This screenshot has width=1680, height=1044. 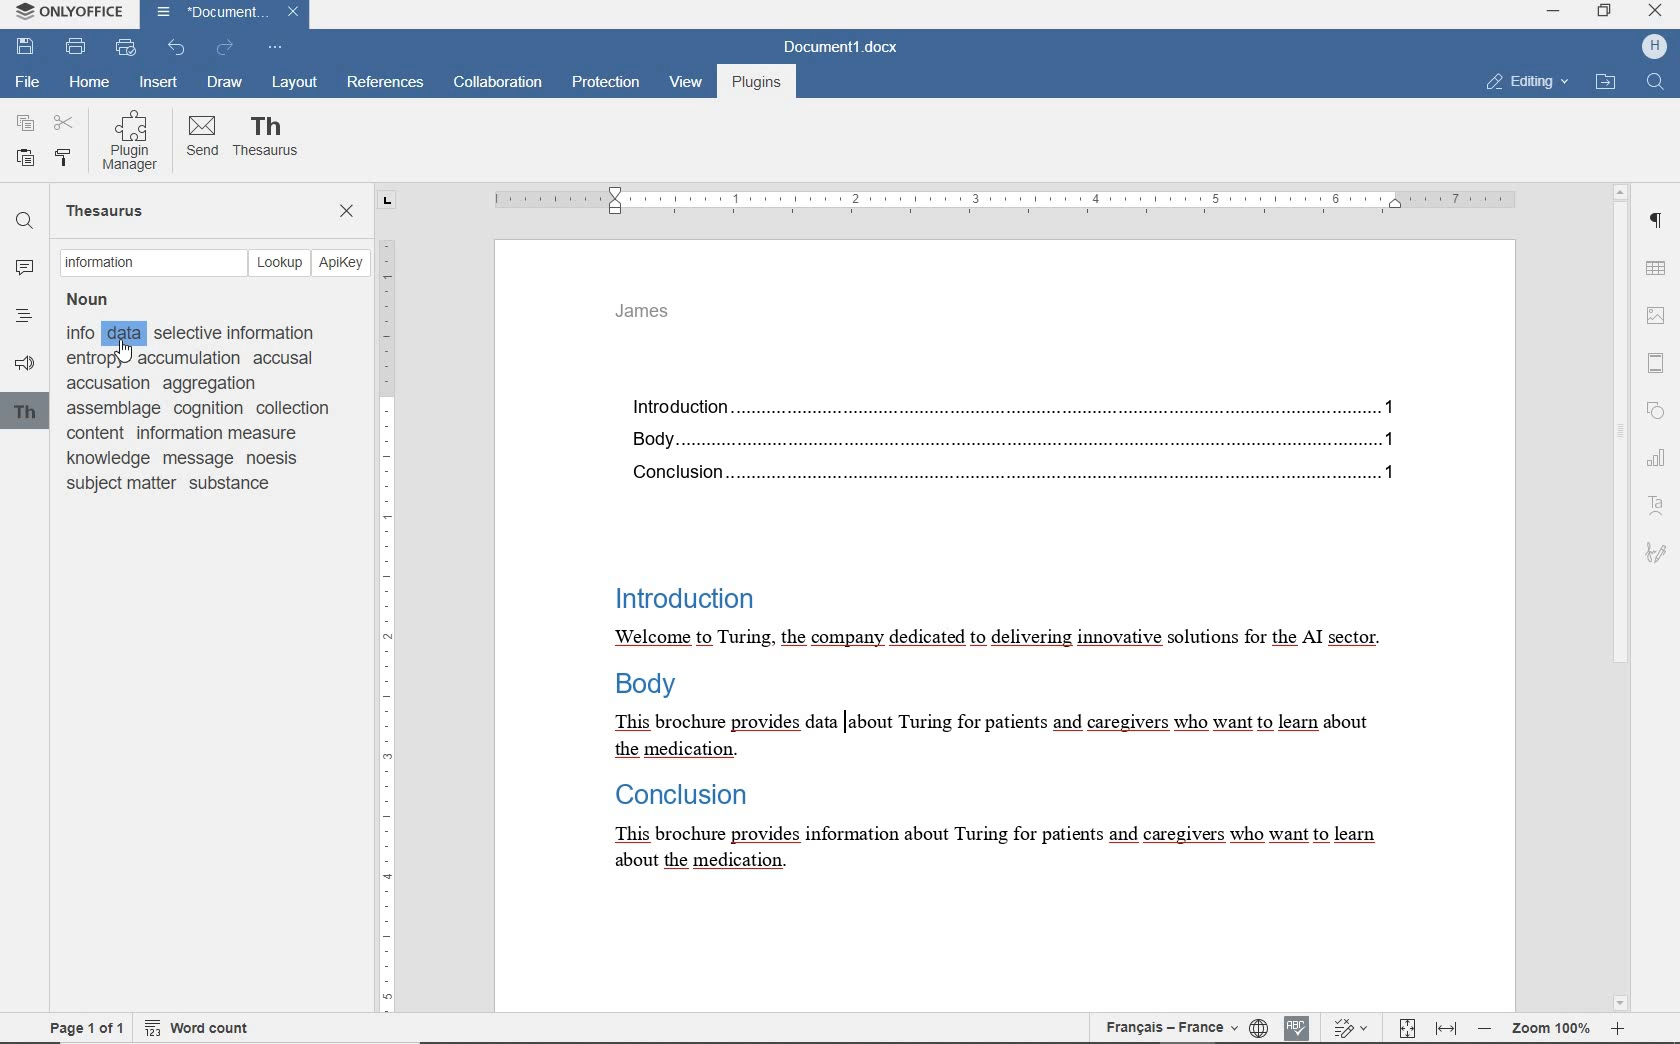 What do you see at coordinates (344, 263) in the screenshot?
I see `APIKEY` at bounding box center [344, 263].